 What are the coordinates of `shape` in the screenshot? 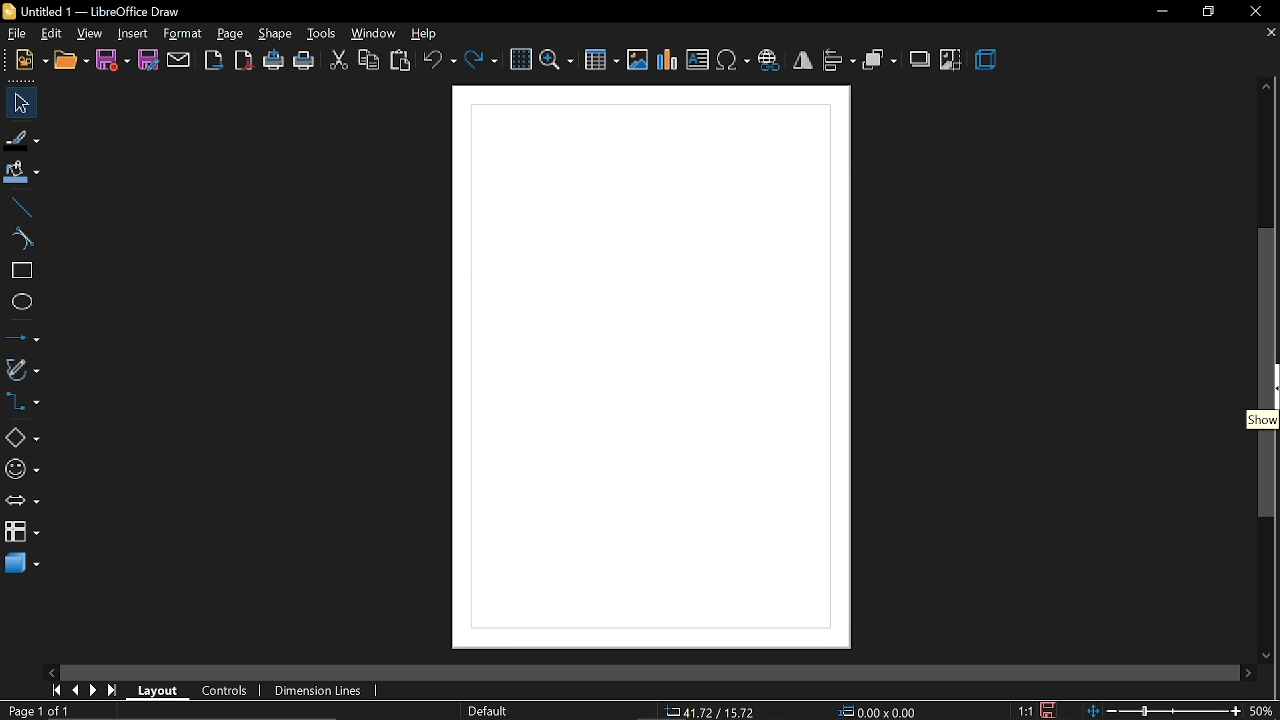 It's located at (276, 34).